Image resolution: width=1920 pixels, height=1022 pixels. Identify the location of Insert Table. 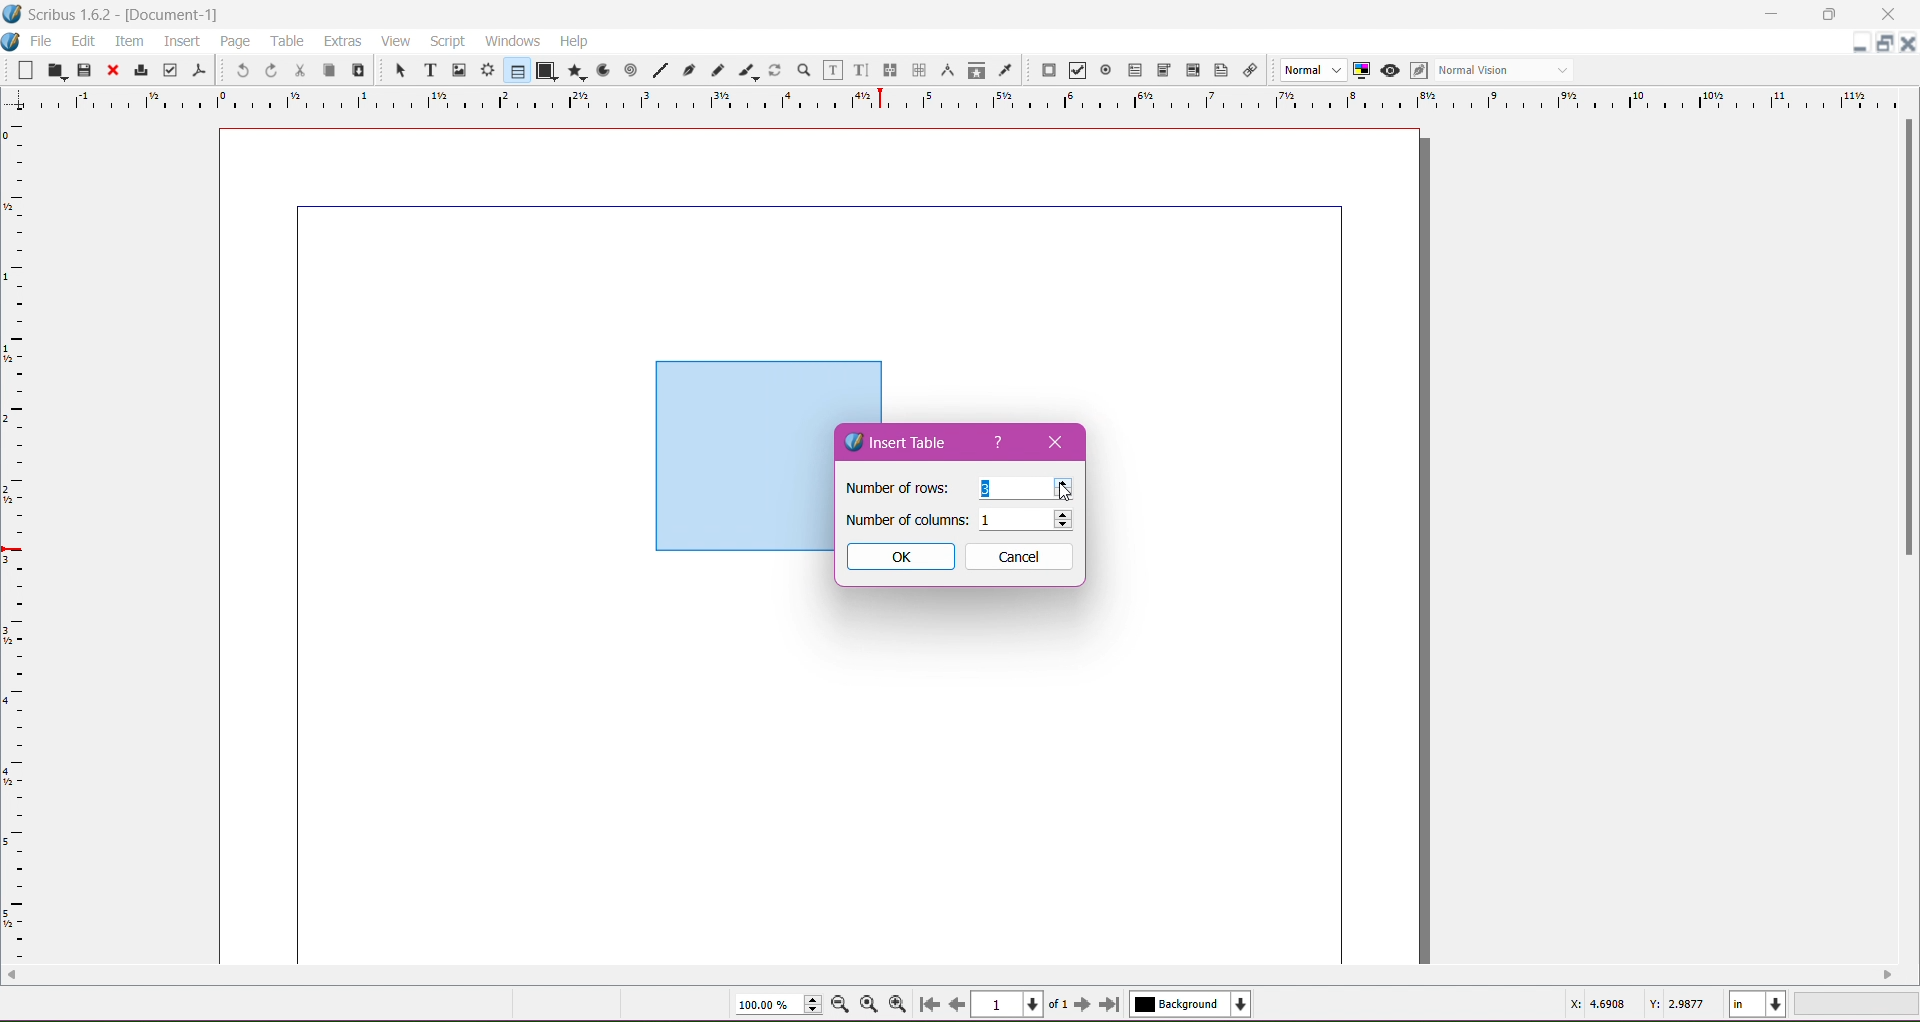
(899, 442).